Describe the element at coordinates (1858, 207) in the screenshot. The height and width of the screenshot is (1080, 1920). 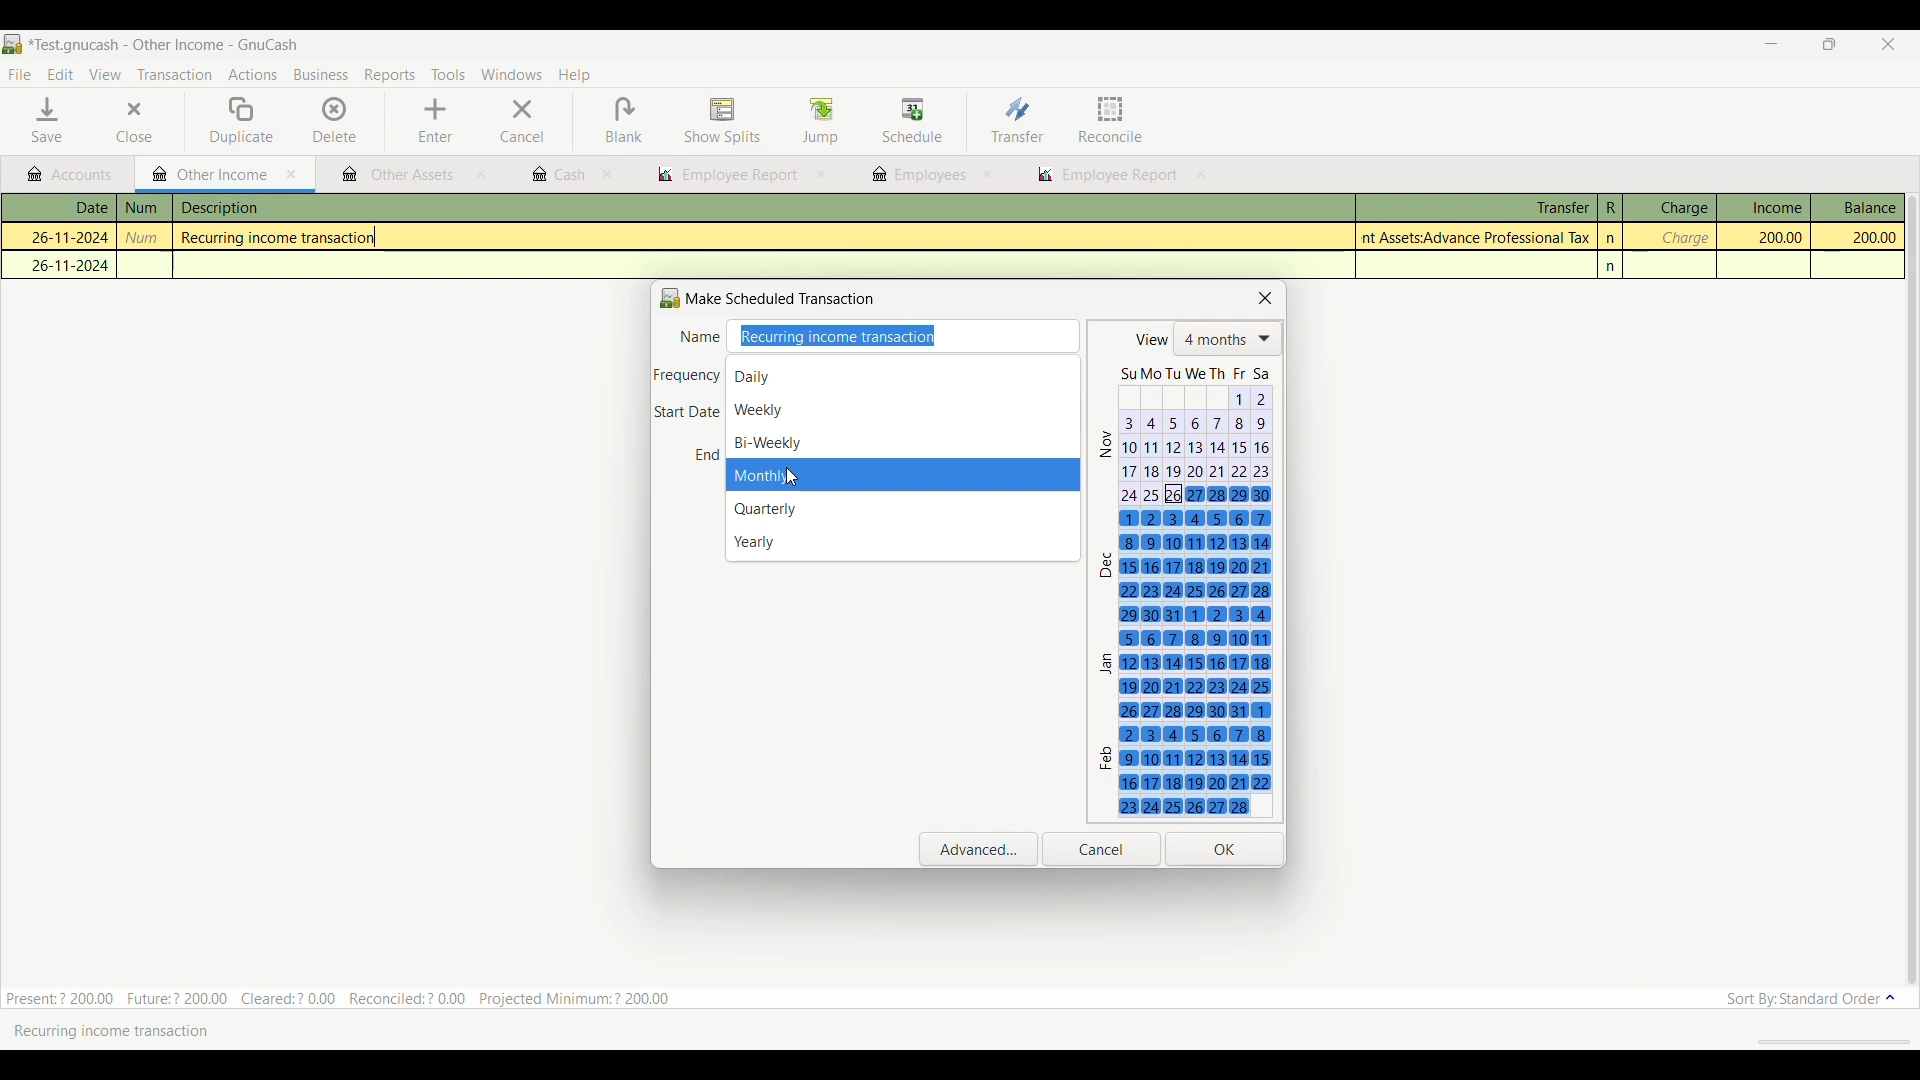
I see `Balance column` at that location.